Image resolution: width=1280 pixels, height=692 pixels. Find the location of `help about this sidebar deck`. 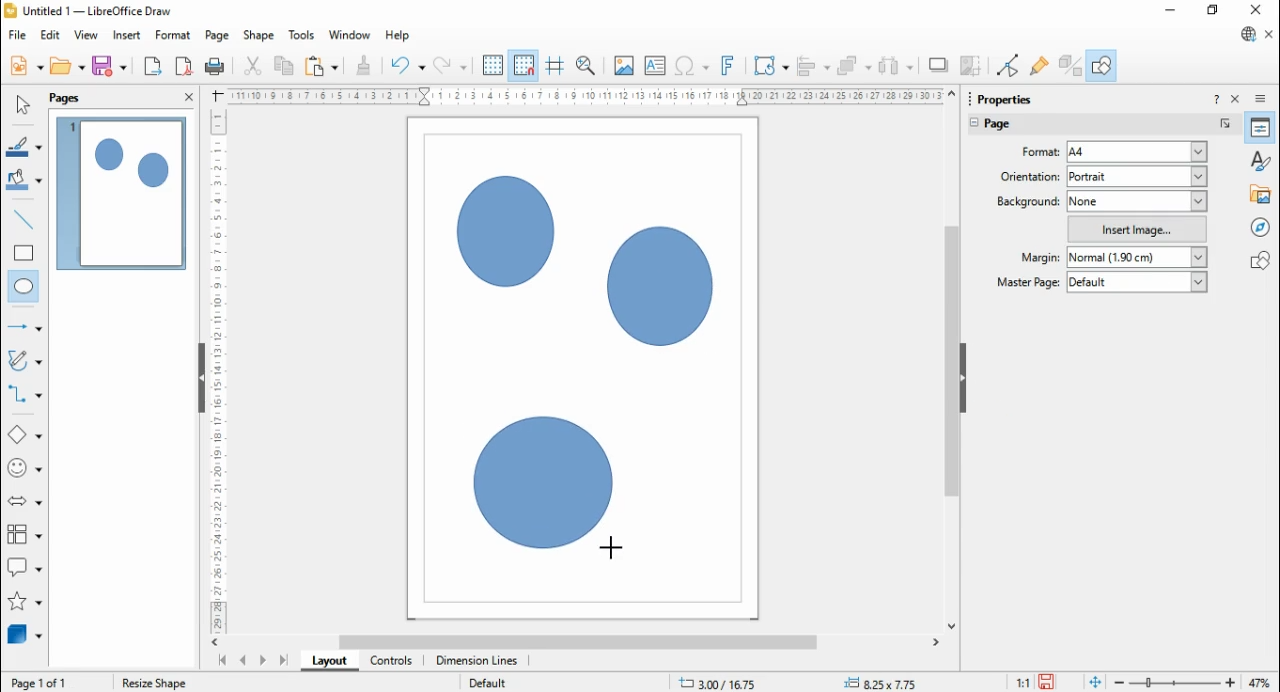

help about this sidebar deck is located at coordinates (1216, 98).